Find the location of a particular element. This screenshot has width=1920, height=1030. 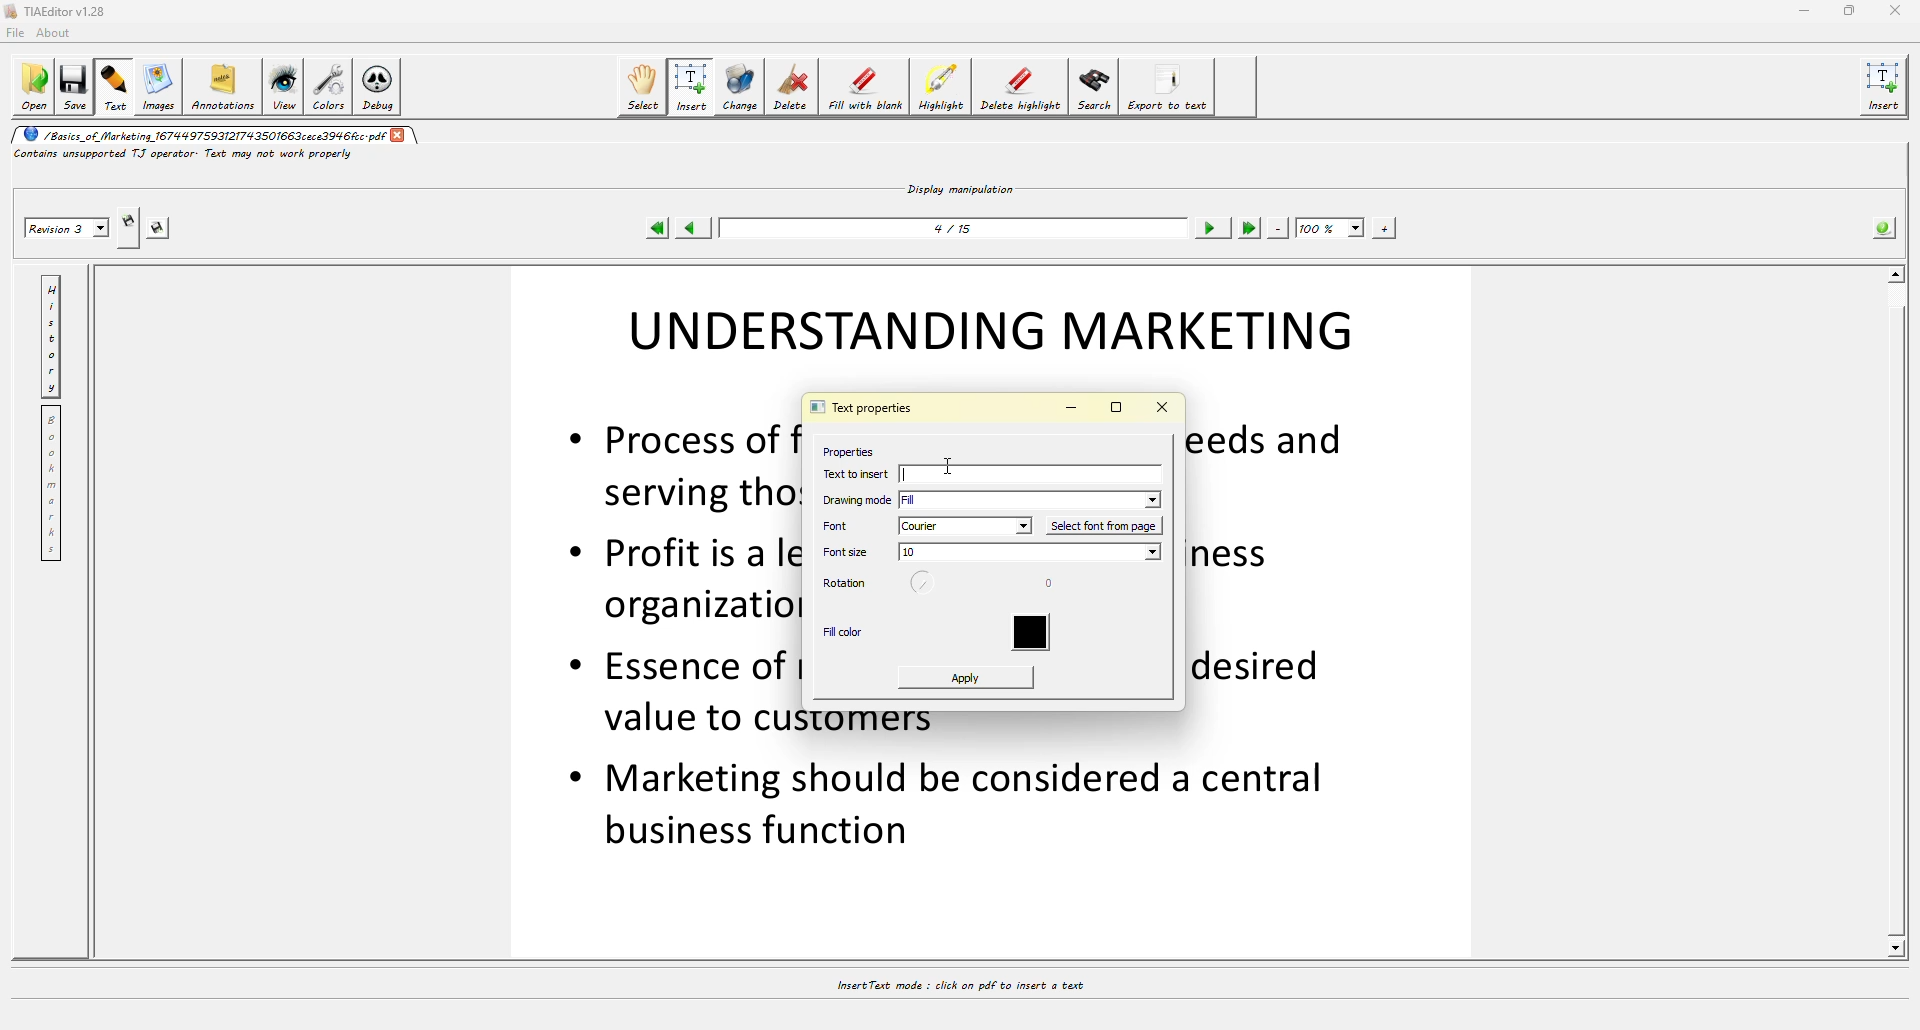

100% is located at coordinates (1330, 227).